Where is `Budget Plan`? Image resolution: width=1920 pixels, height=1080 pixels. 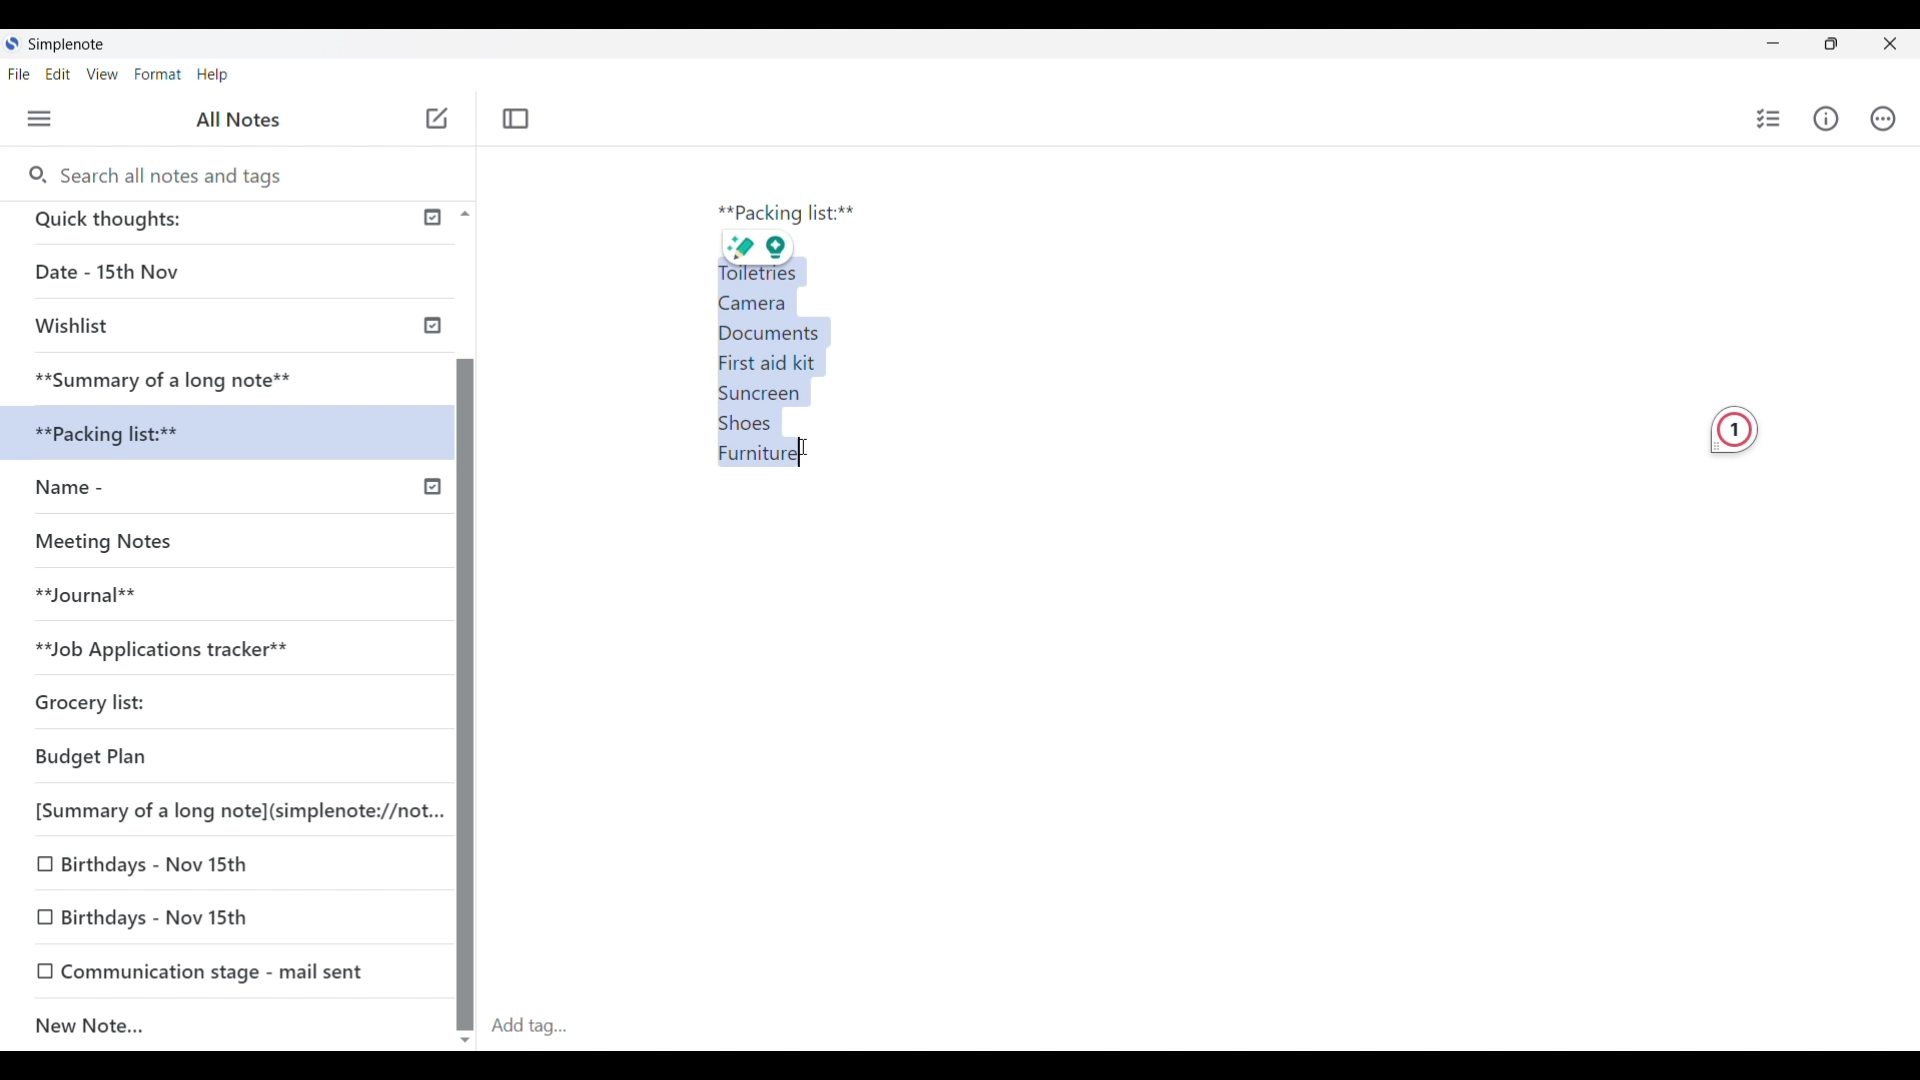
Budget Plan is located at coordinates (151, 758).